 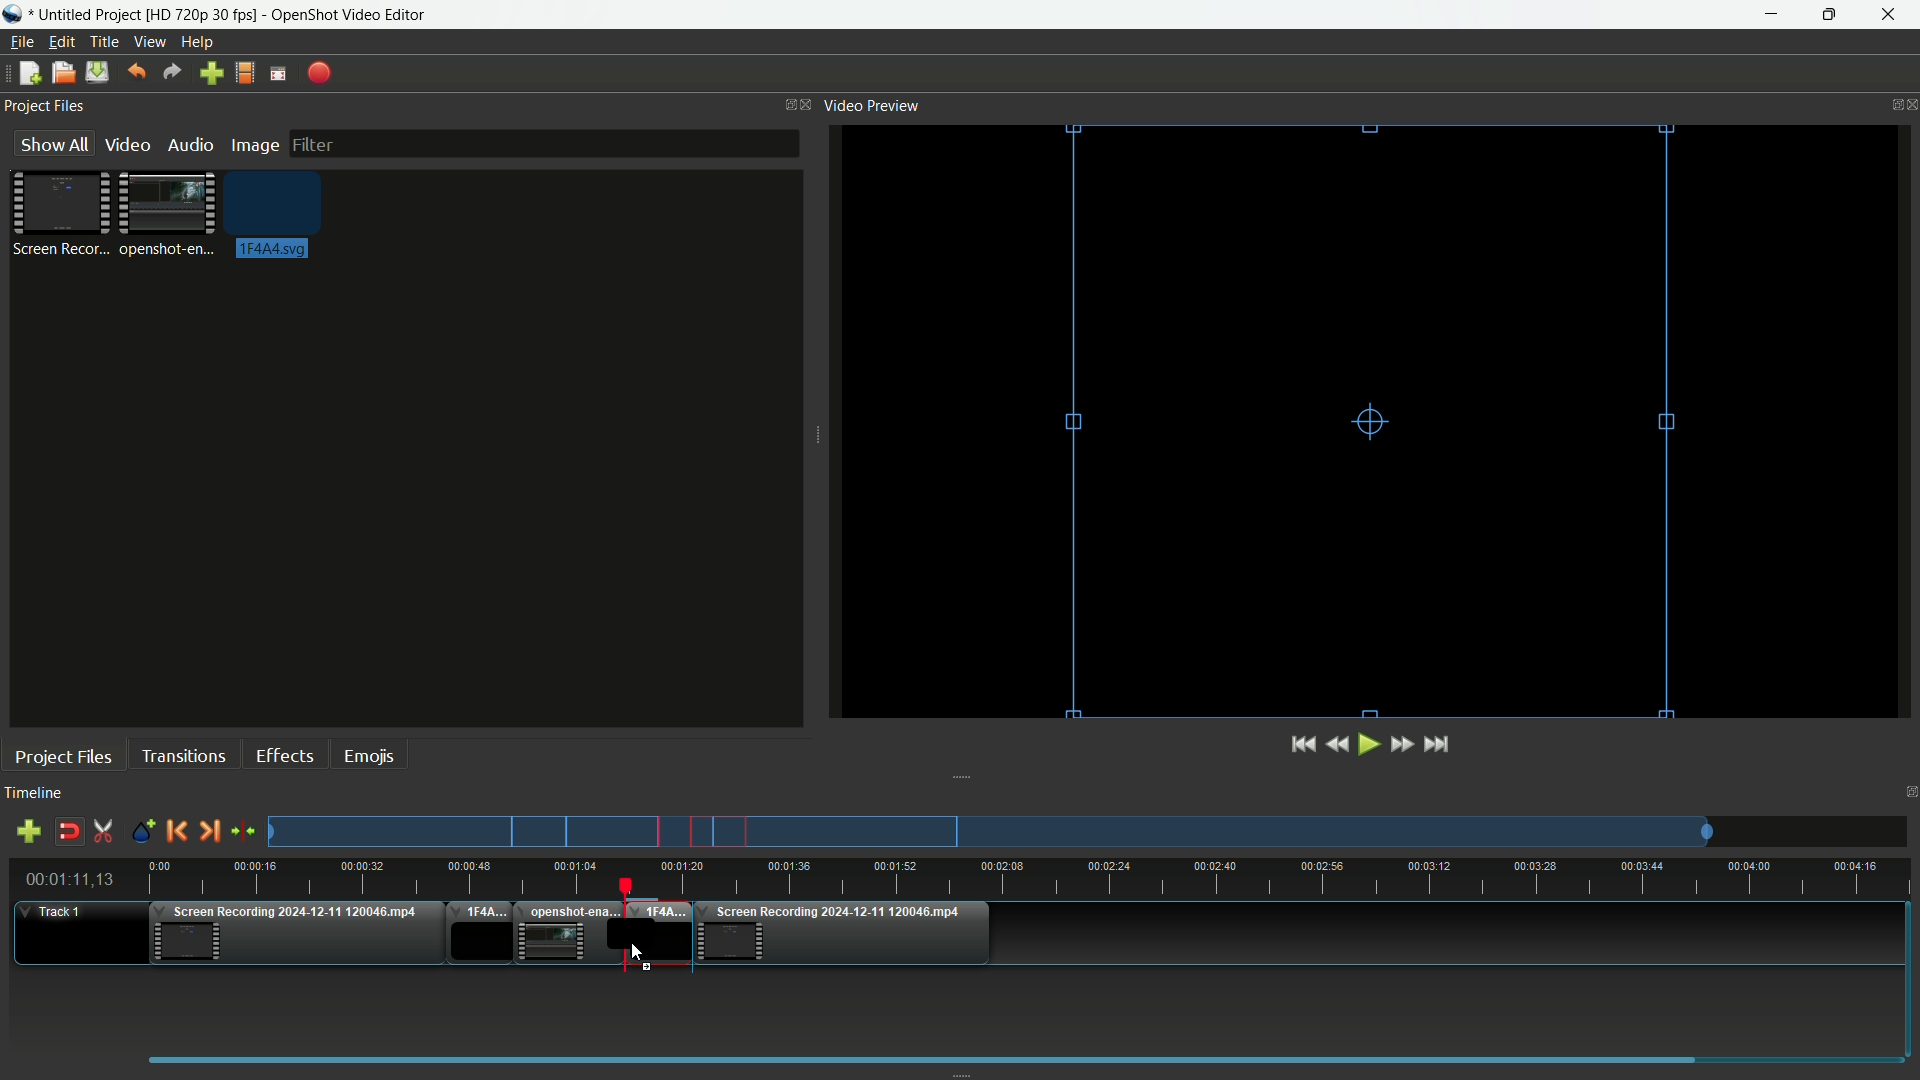 What do you see at coordinates (100, 44) in the screenshot?
I see `Title menu` at bounding box center [100, 44].